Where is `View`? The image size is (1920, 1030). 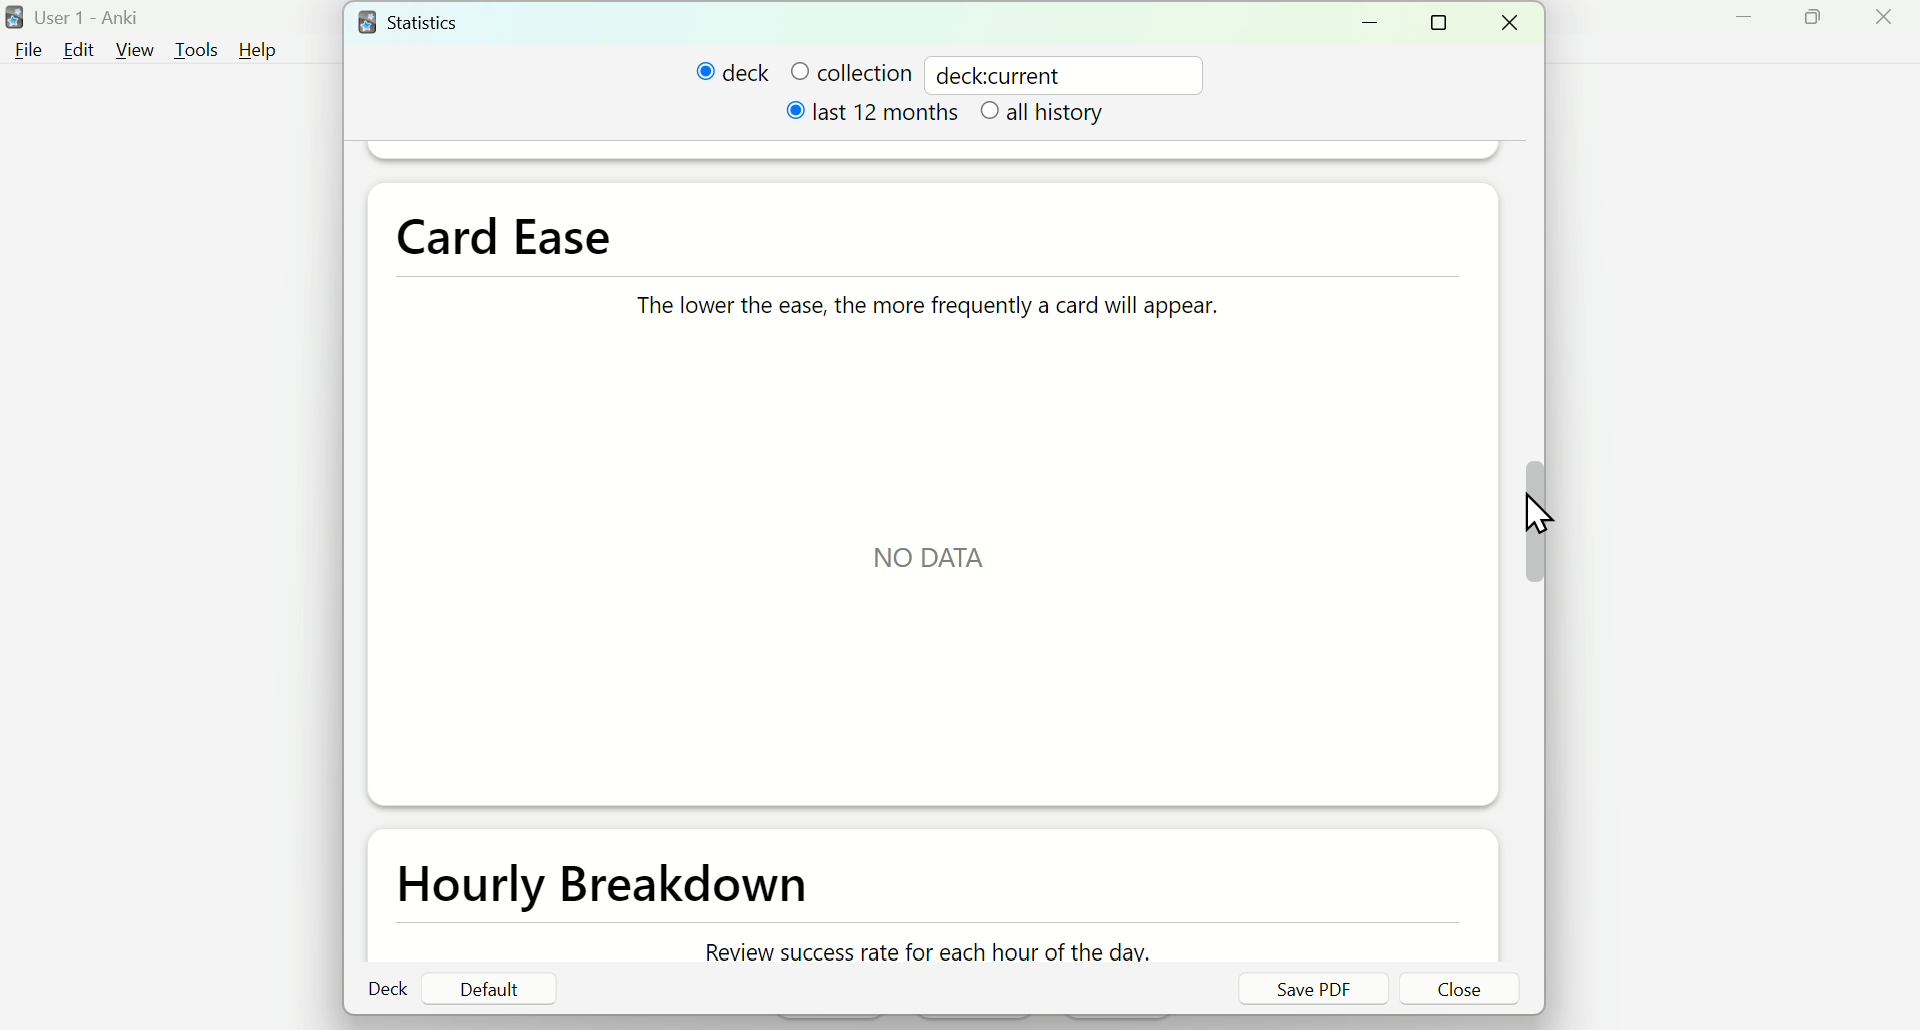
View is located at coordinates (136, 47).